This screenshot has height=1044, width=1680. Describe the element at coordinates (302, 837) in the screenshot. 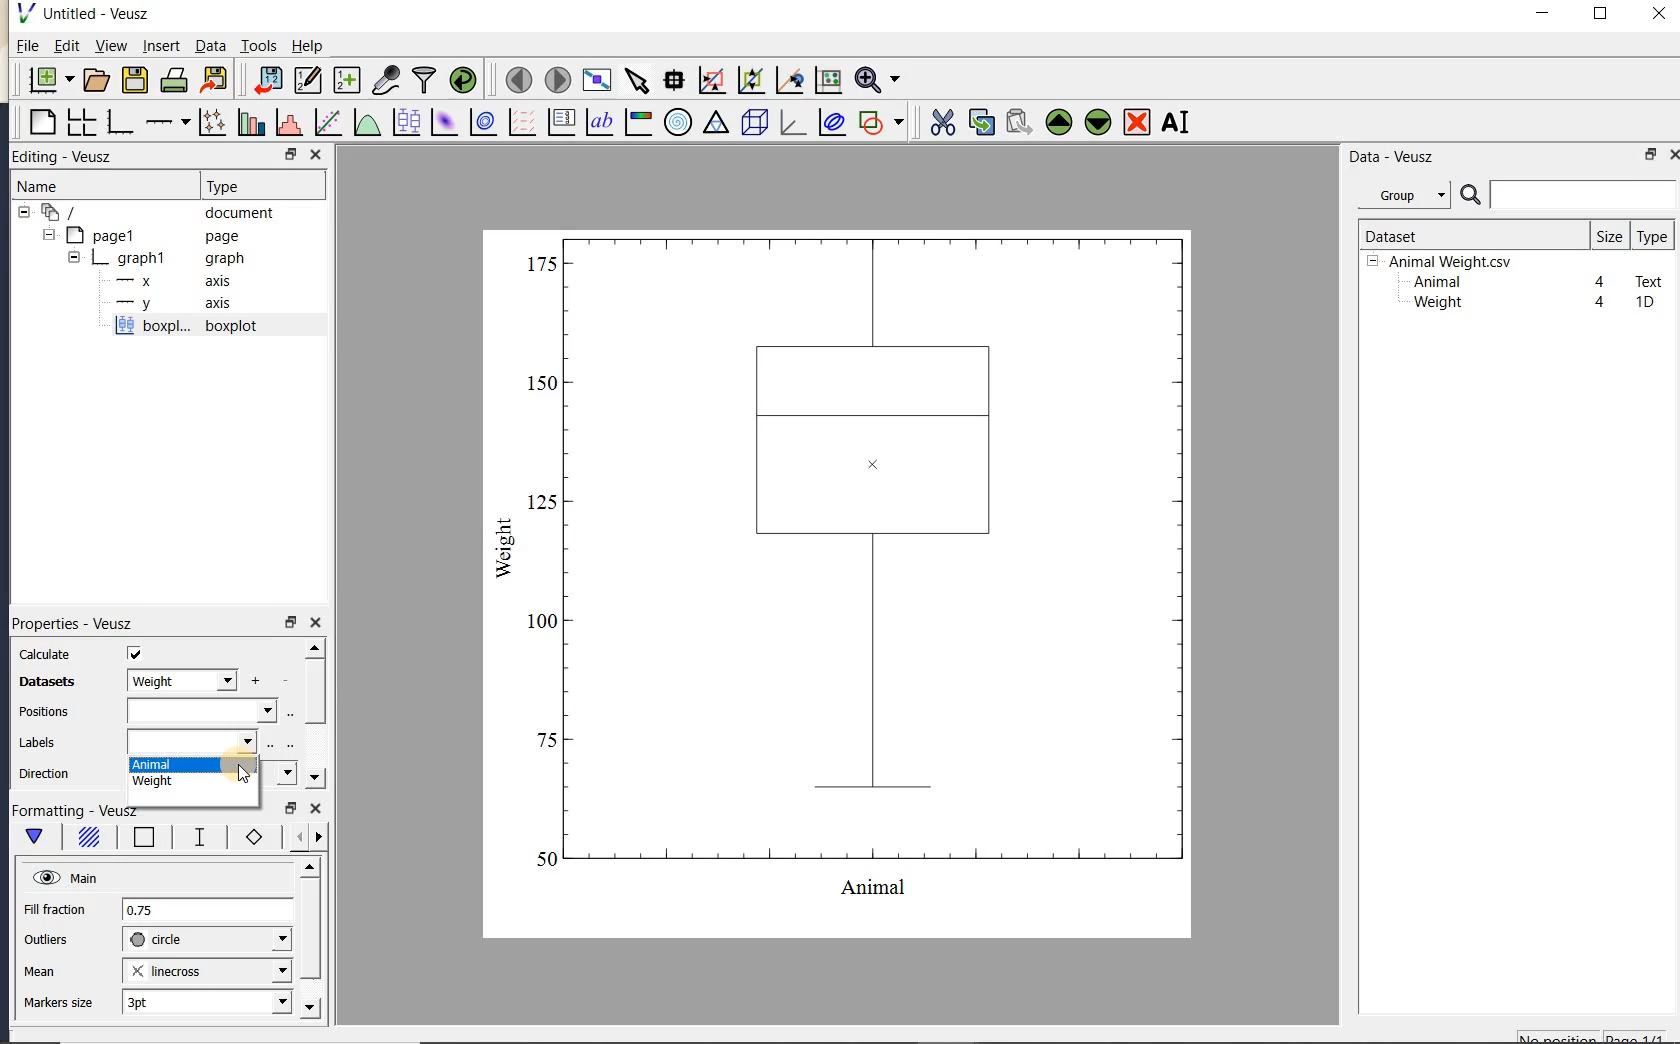

I see `minor ticks` at that location.